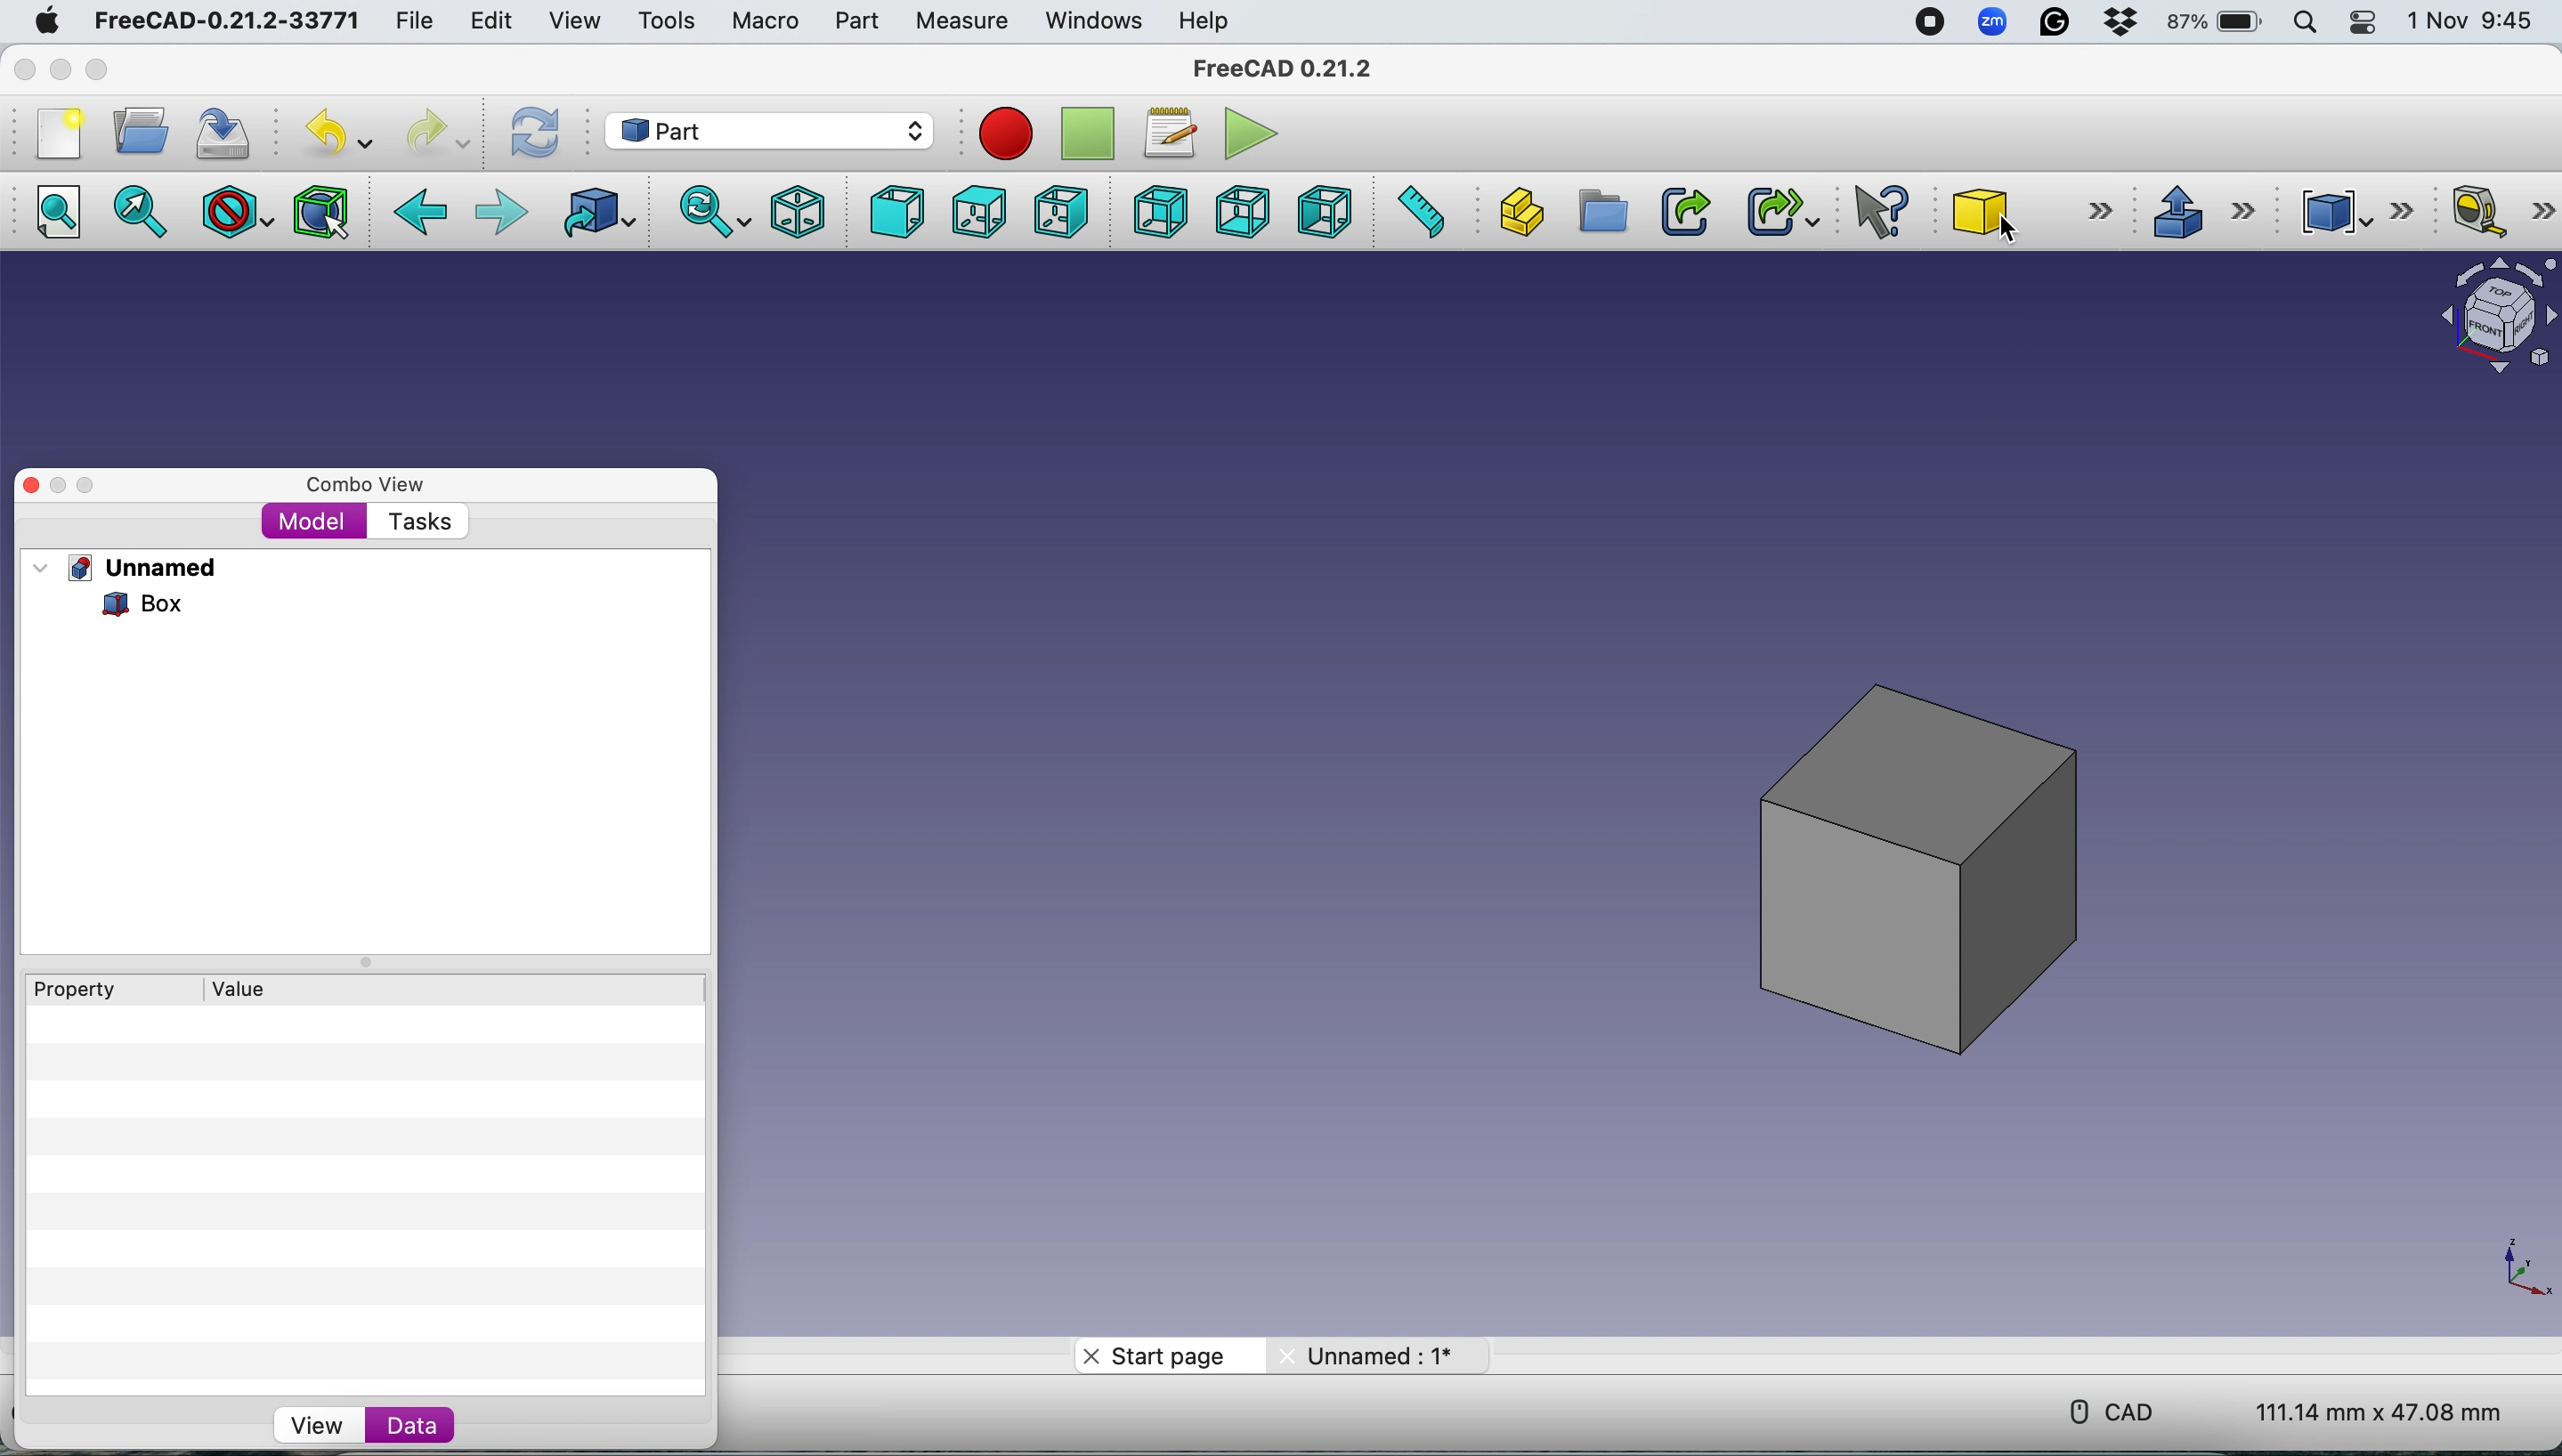 Image resolution: width=2562 pixels, height=1456 pixels. I want to click on Create part, so click(1515, 211).